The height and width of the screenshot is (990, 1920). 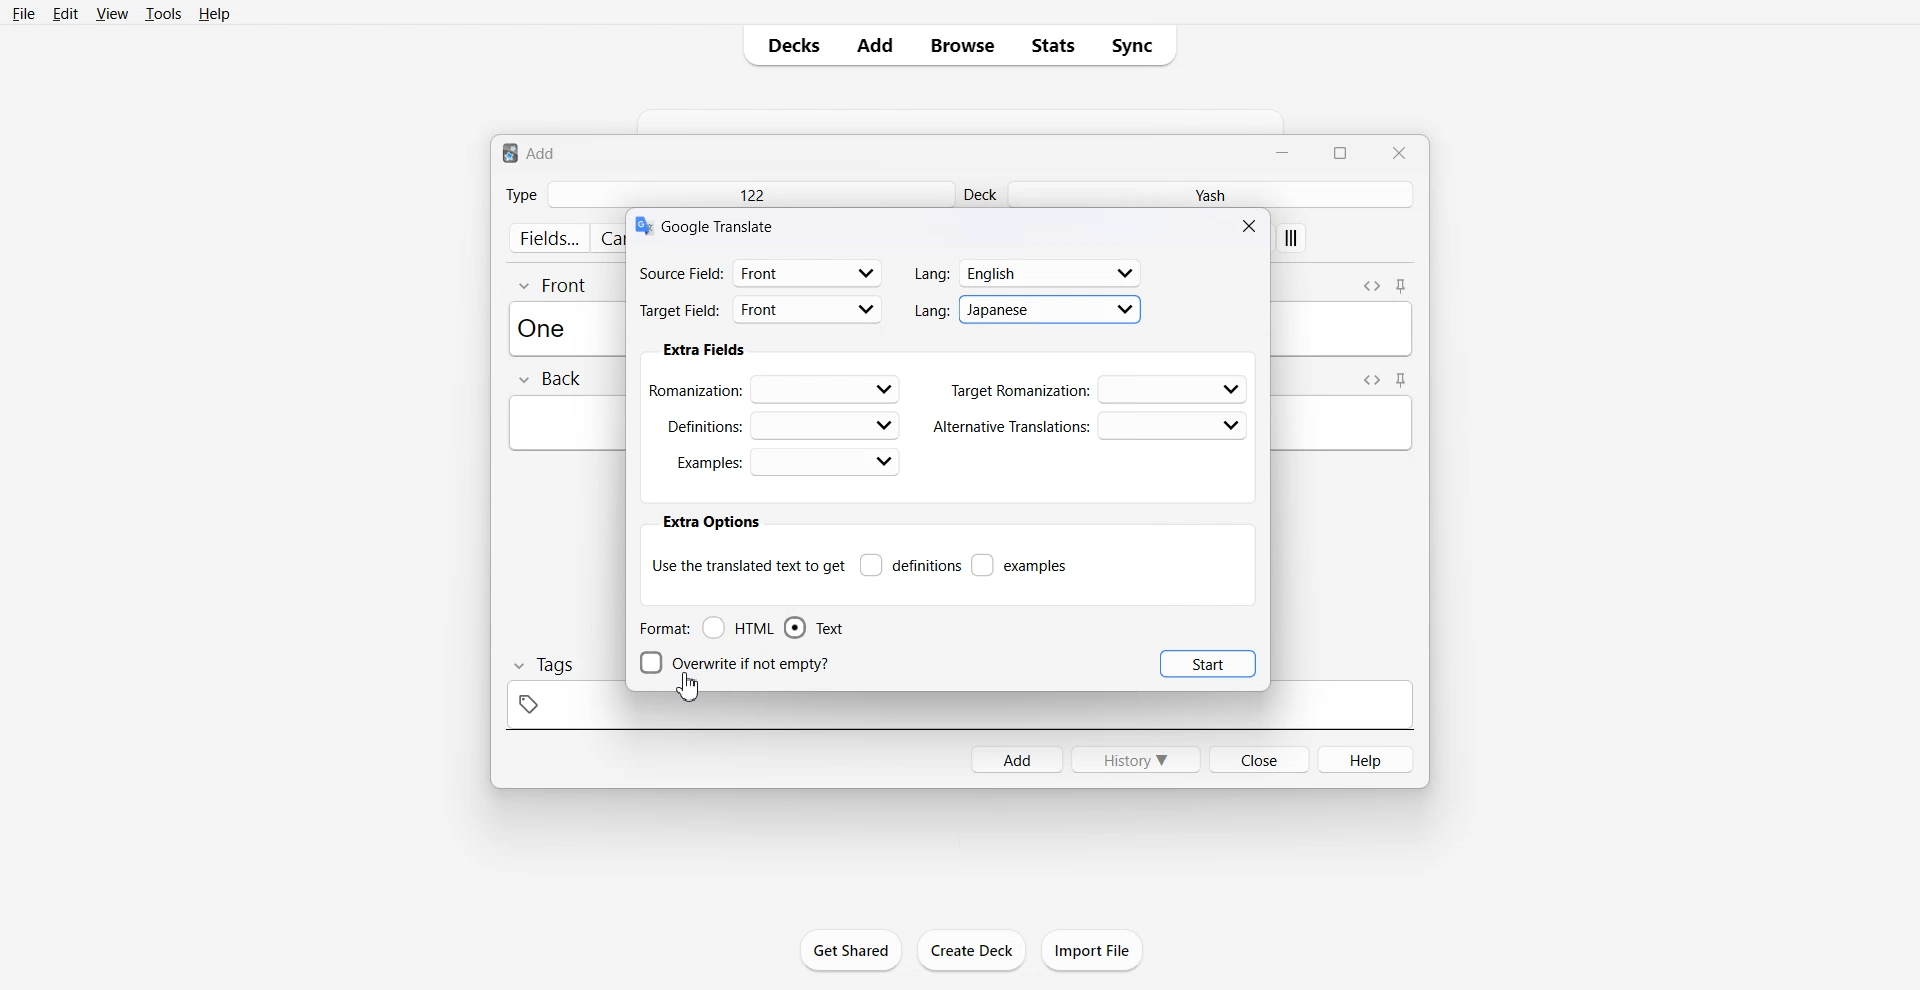 I want to click on Definations, so click(x=780, y=424).